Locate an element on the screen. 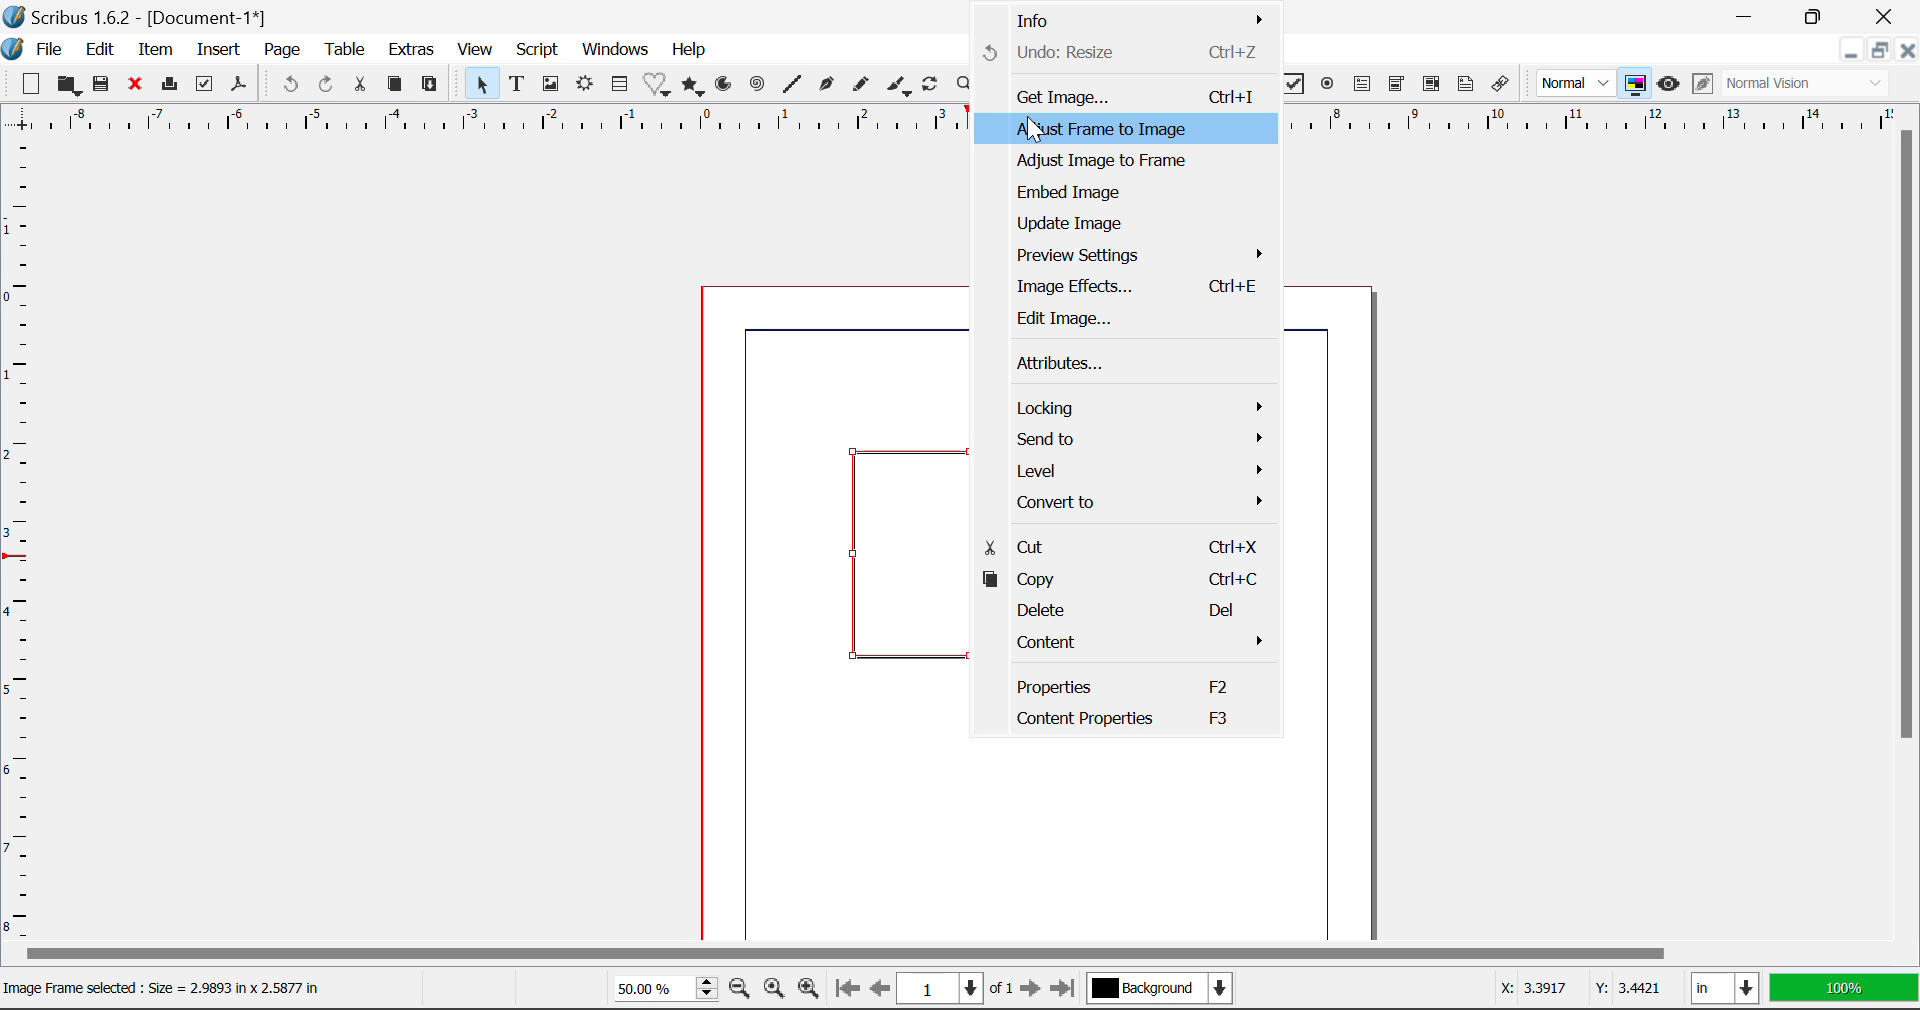 The width and height of the screenshot is (1920, 1010). Vertical Scroll Bar is located at coordinates (1908, 537).